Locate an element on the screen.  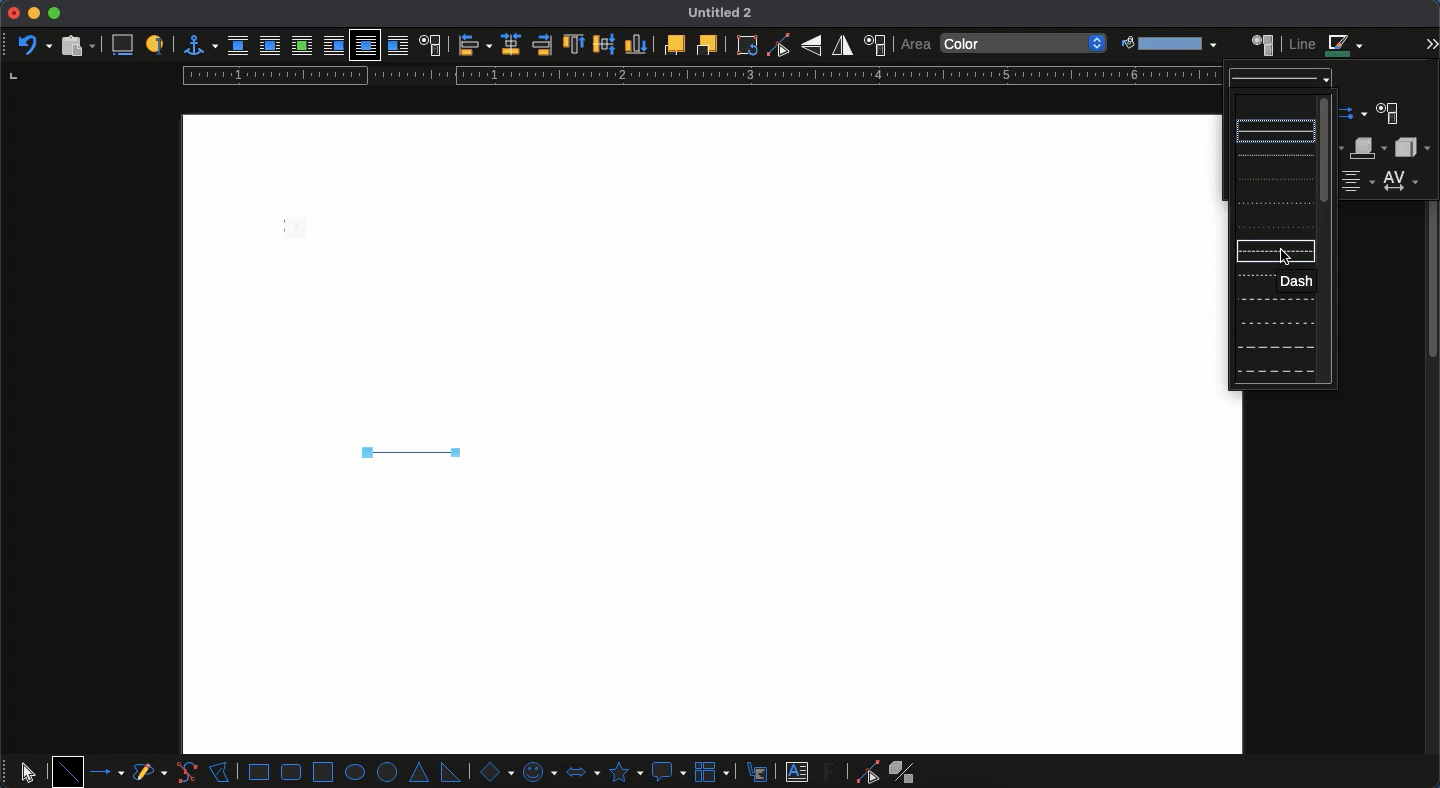
position and size is located at coordinates (874, 45).